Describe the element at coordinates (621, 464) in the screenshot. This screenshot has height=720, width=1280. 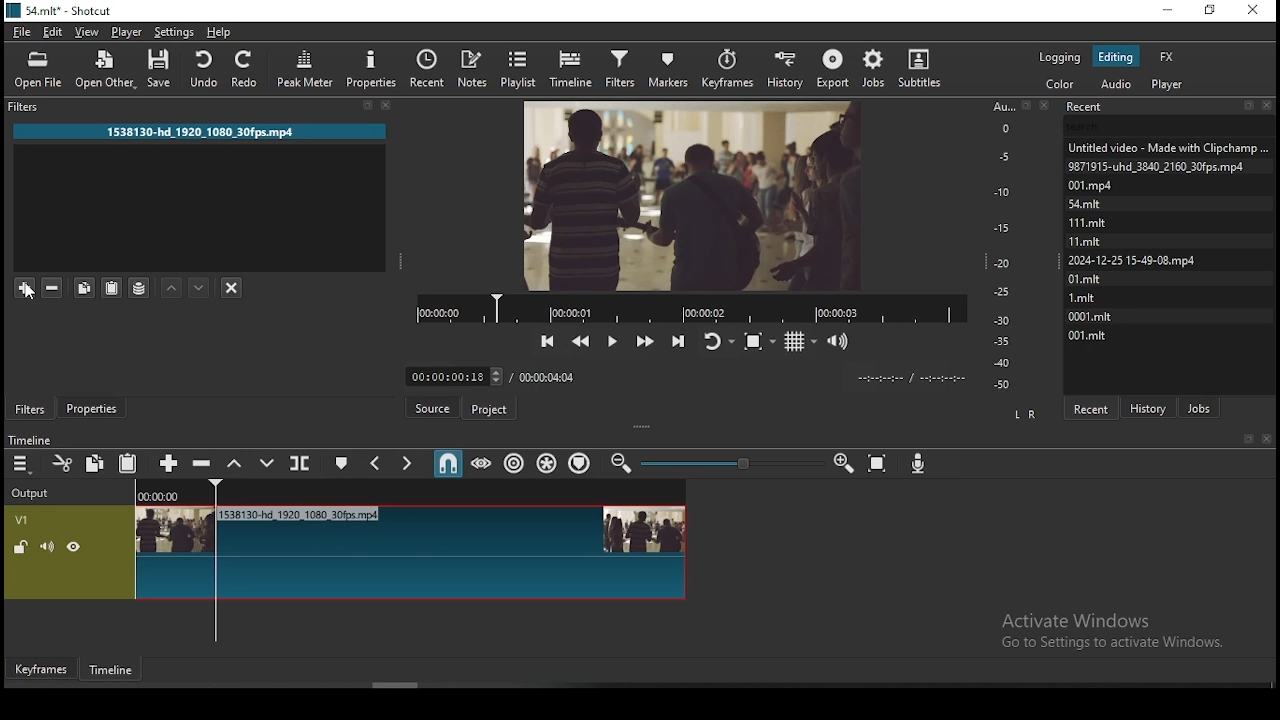
I see `zoom timeline in` at that location.